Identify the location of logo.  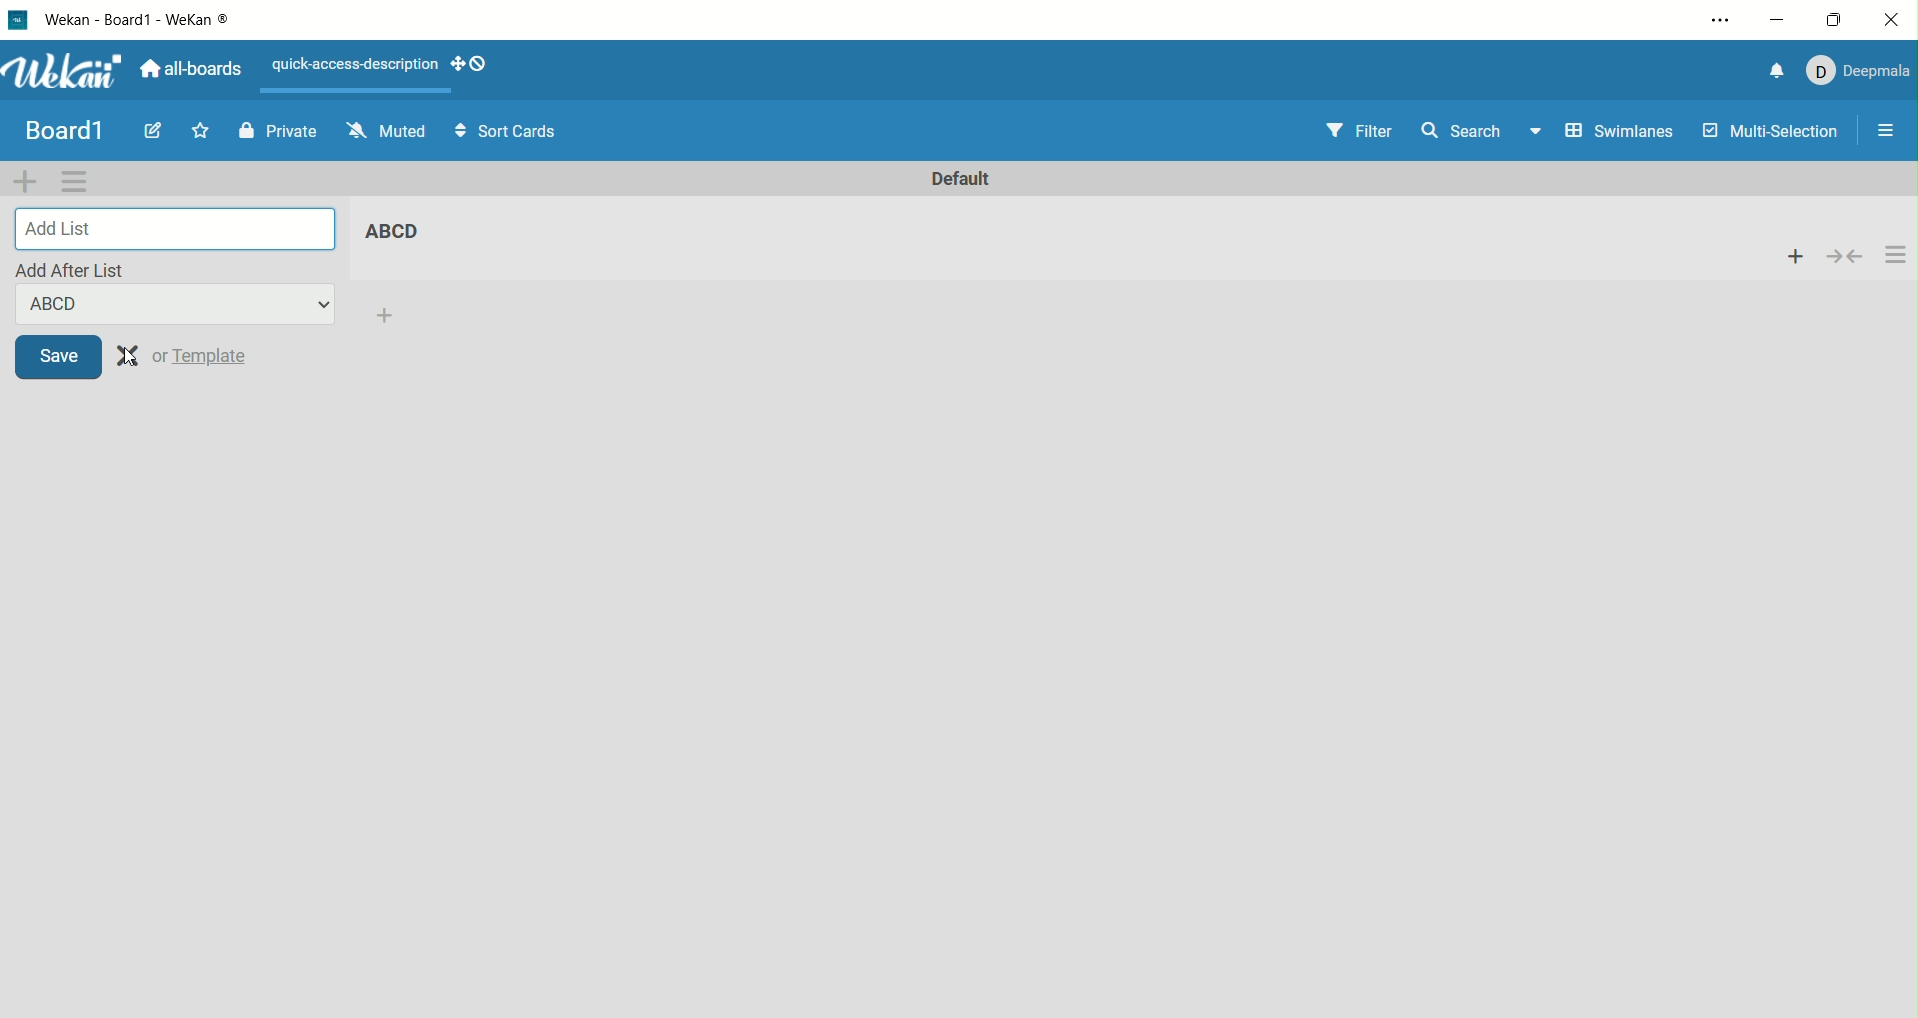
(15, 22).